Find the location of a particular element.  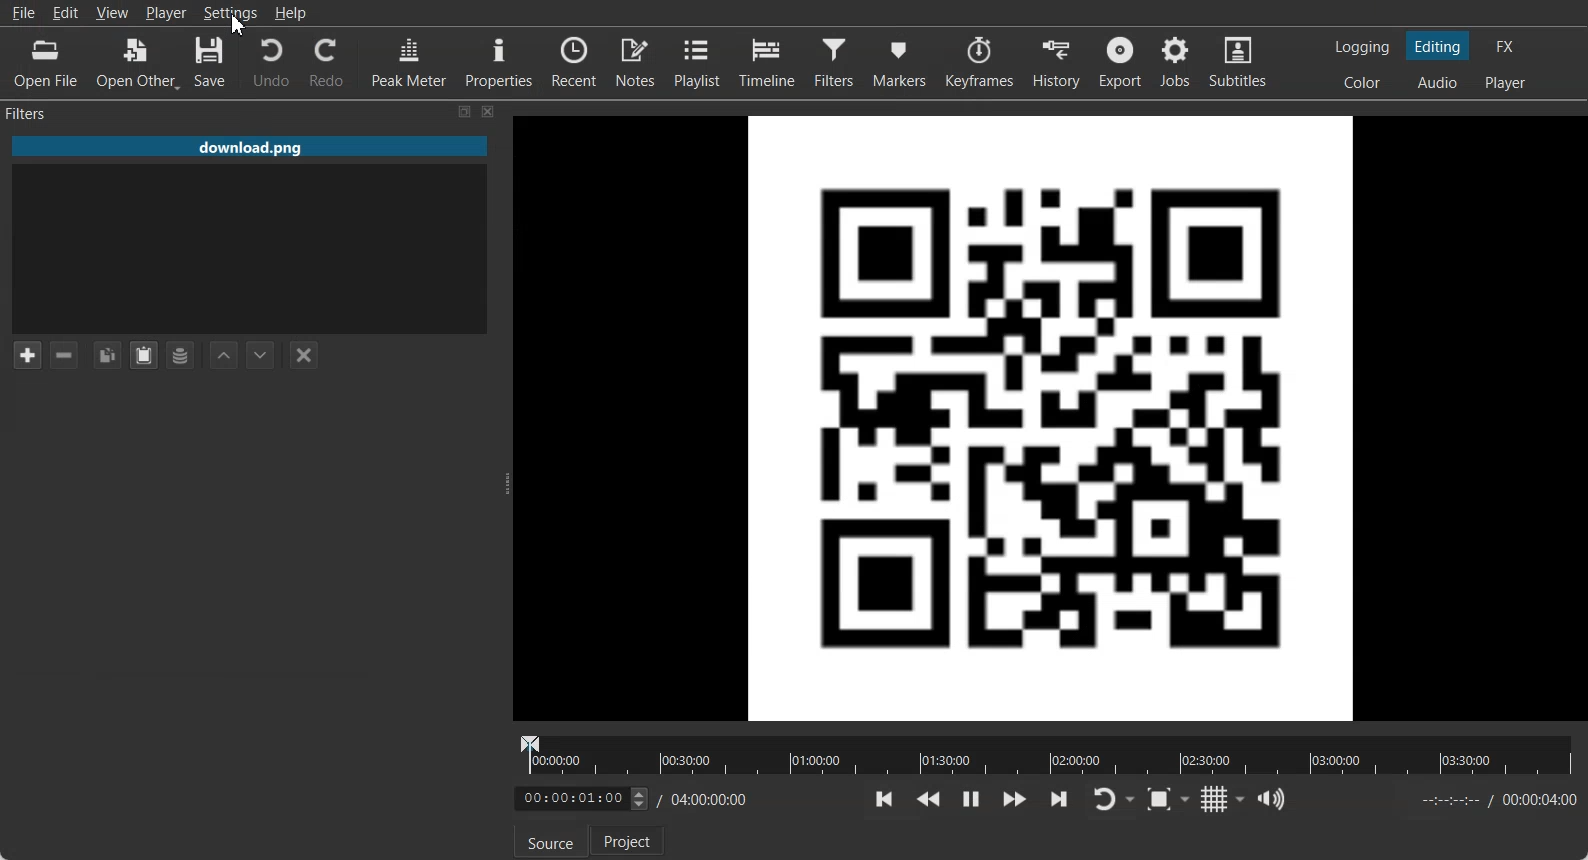

Filter is located at coordinates (834, 63).